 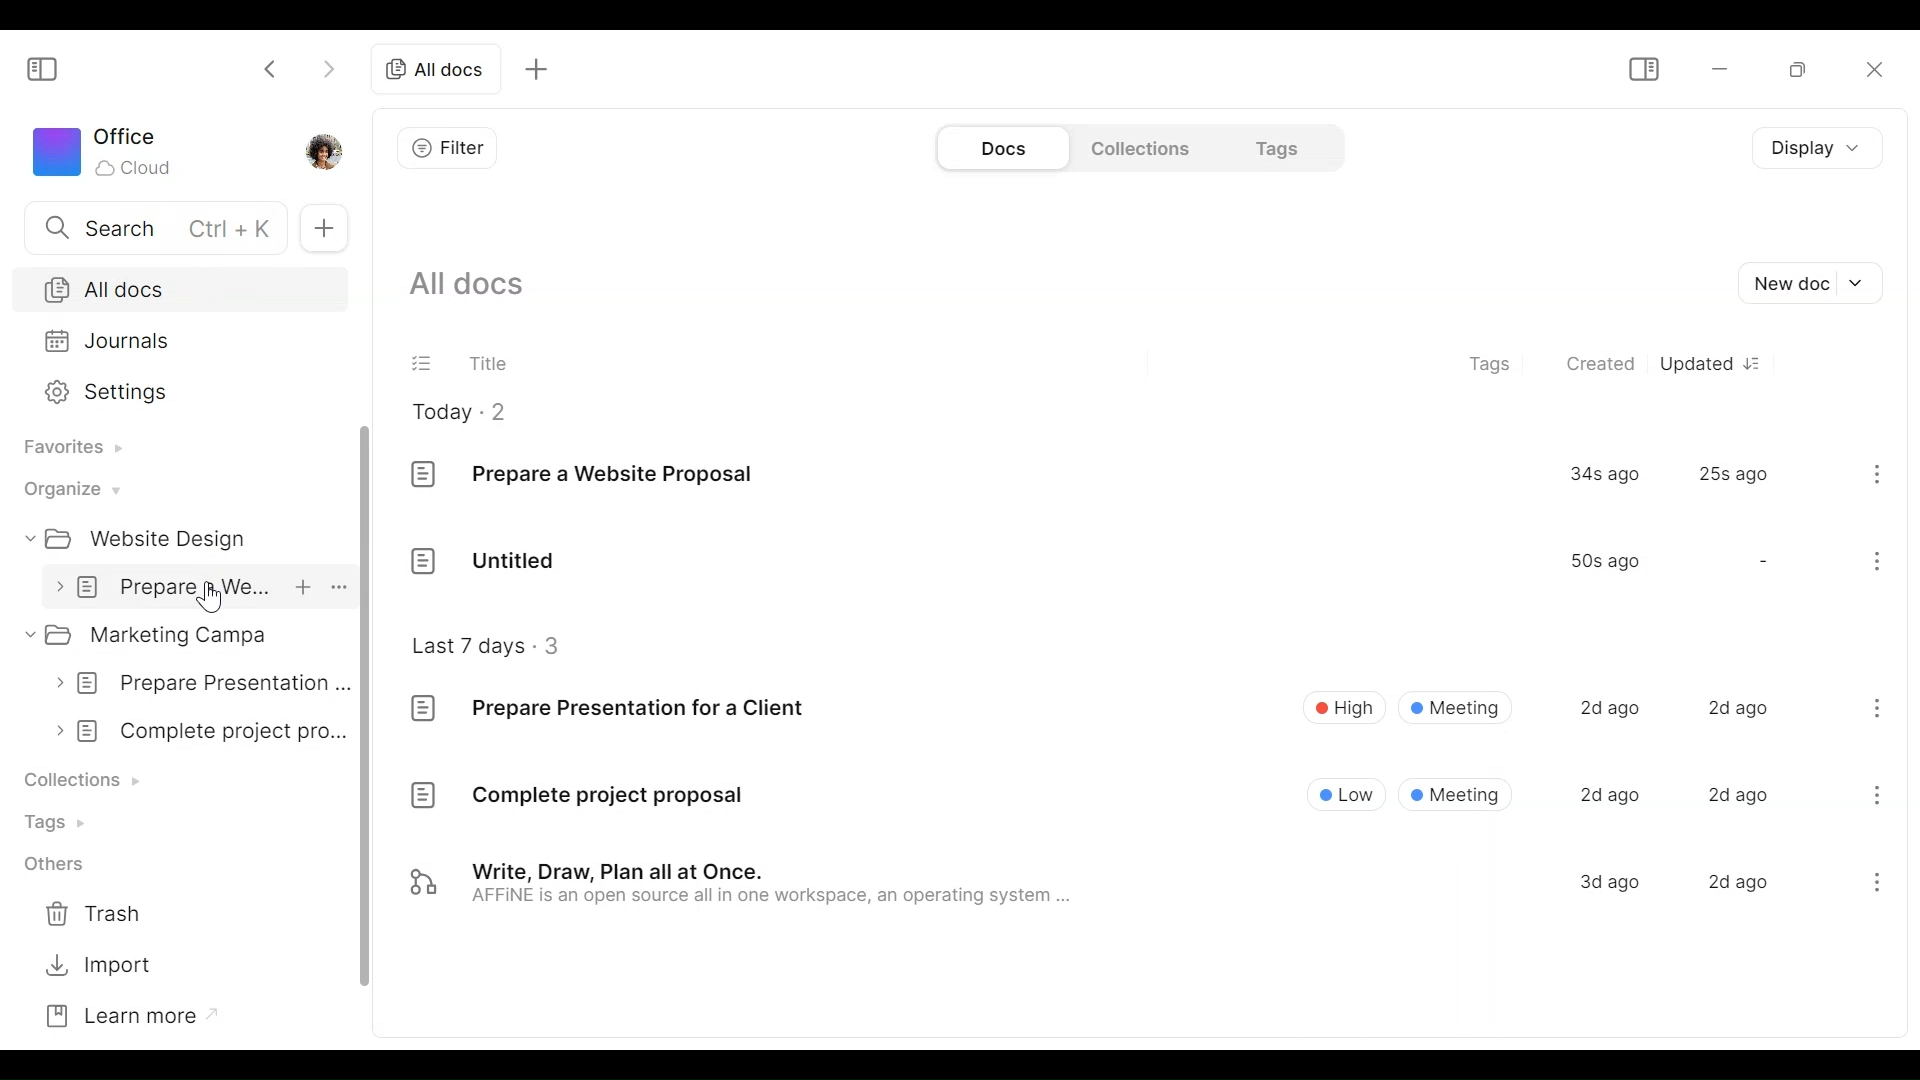 I want to click on Updated, so click(x=1693, y=363).